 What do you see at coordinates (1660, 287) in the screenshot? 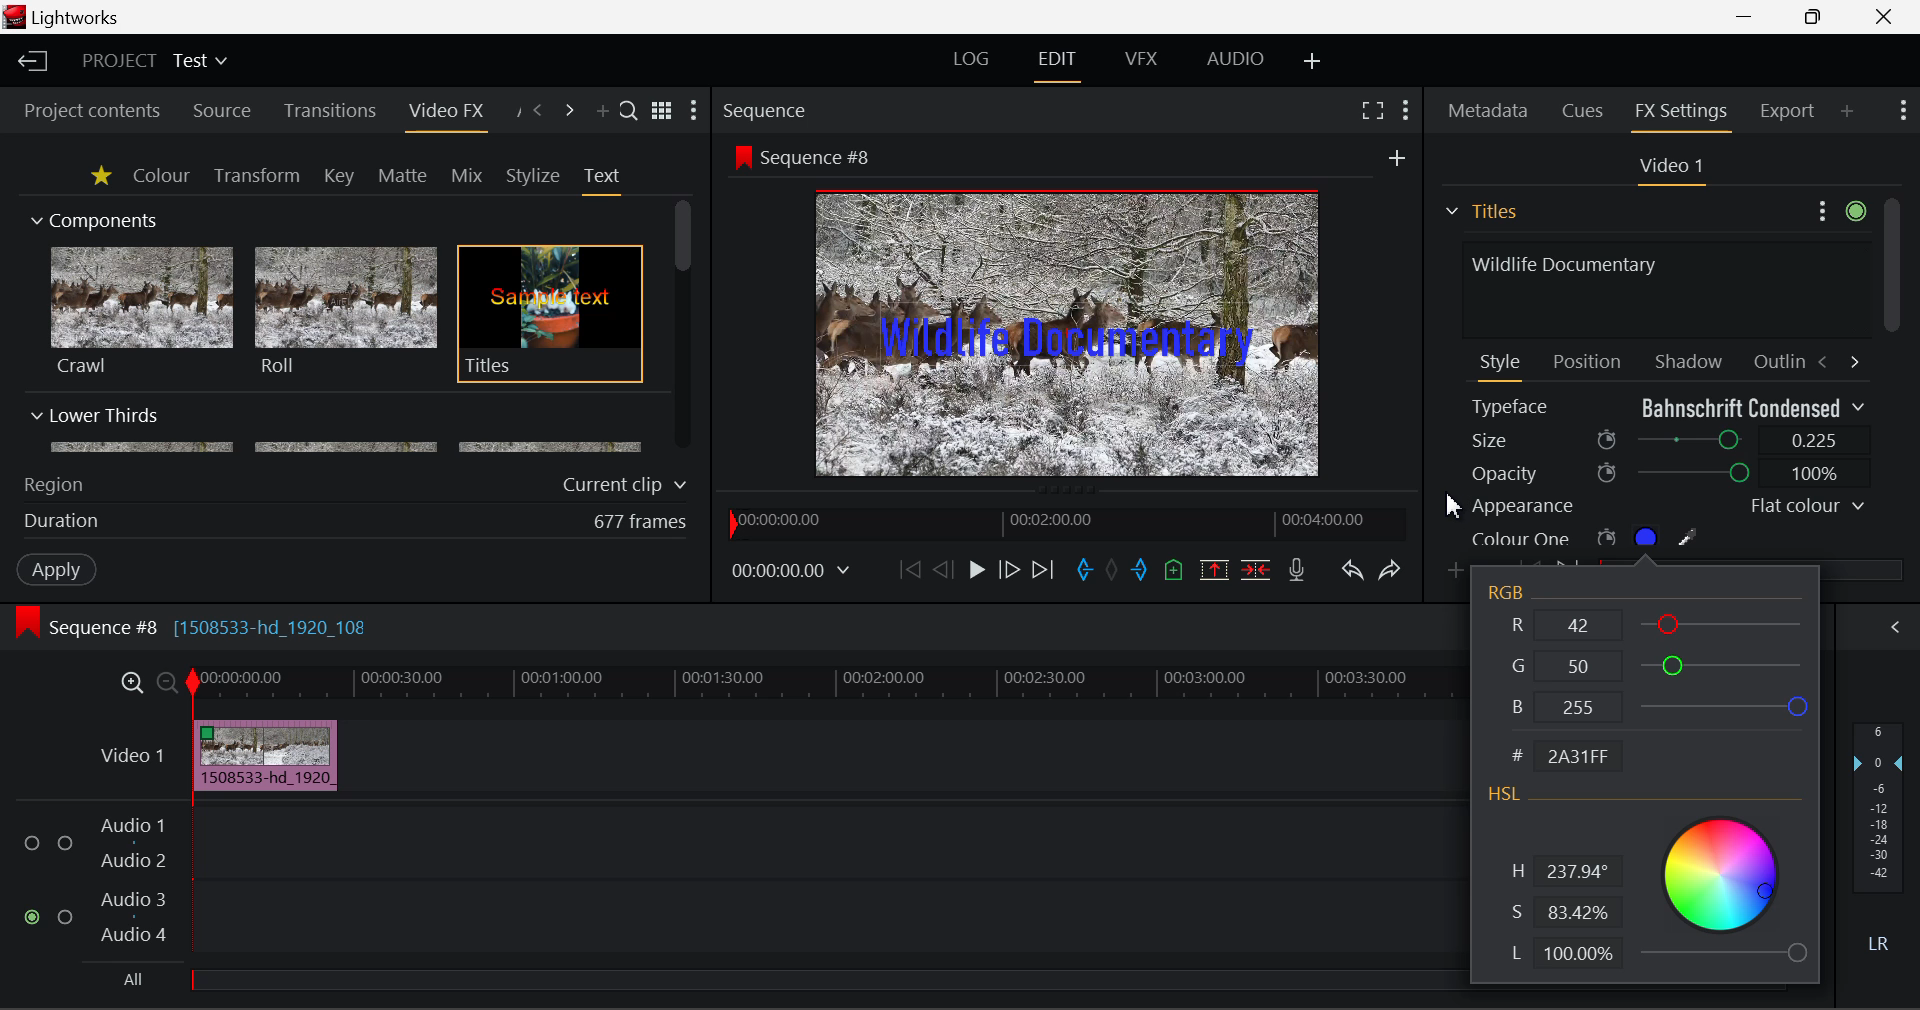
I see `Text Input Field` at bounding box center [1660, 287].